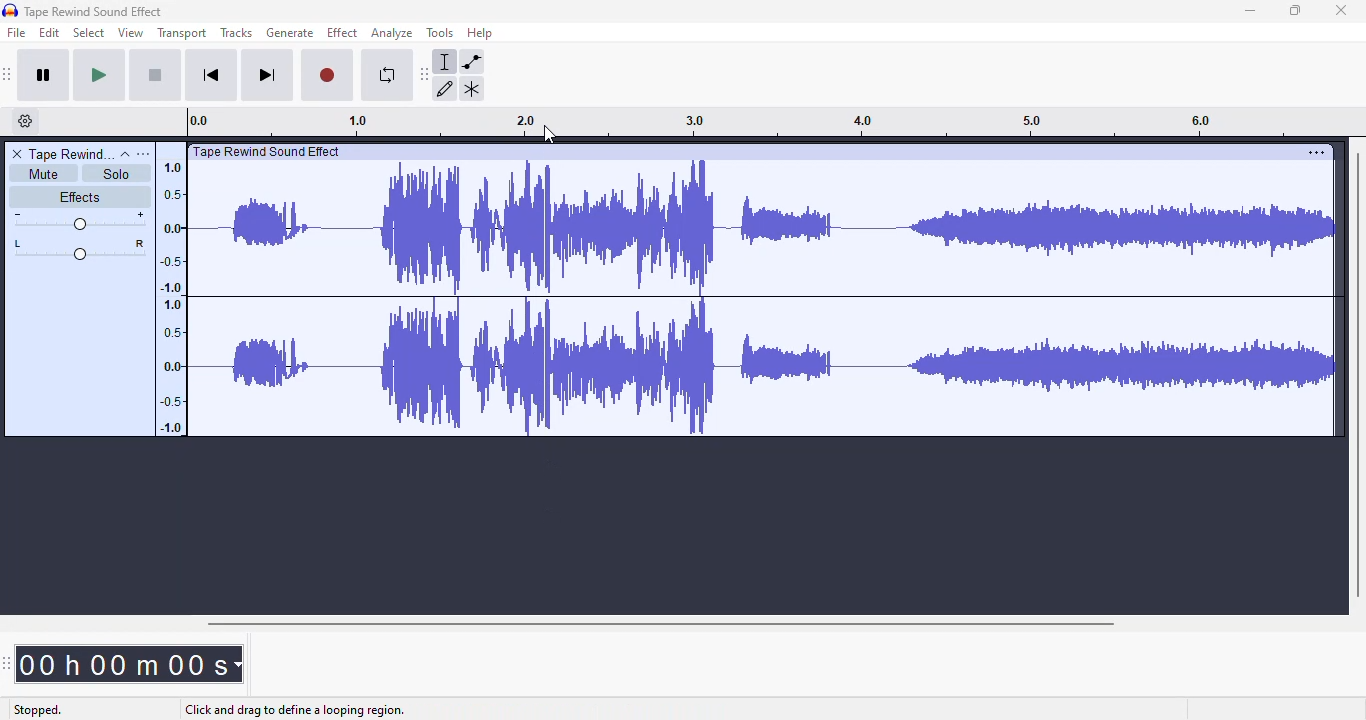 This screenshot has width=1366, height=720. Describe the element at coordinates (79, 199) in the screenshot. I see `effects` at that location.